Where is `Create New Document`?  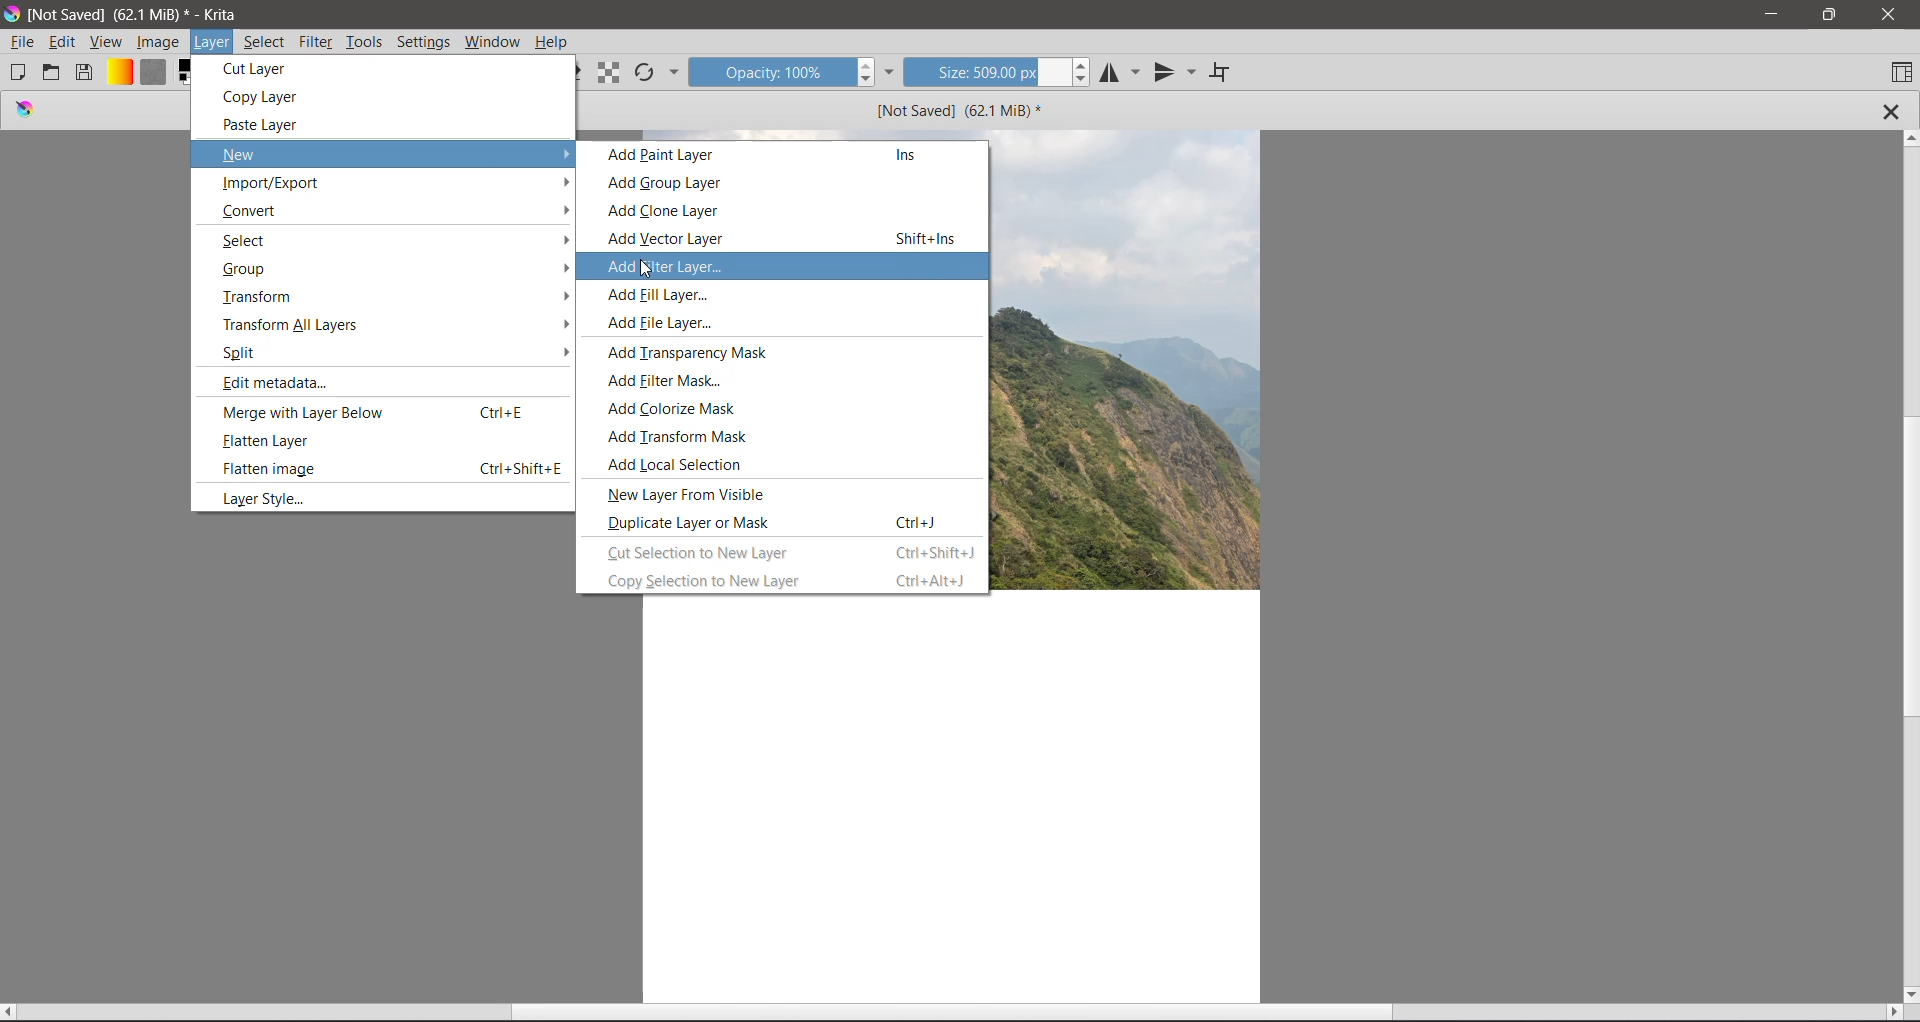
Create New Document is located at coordinates (17, 72).